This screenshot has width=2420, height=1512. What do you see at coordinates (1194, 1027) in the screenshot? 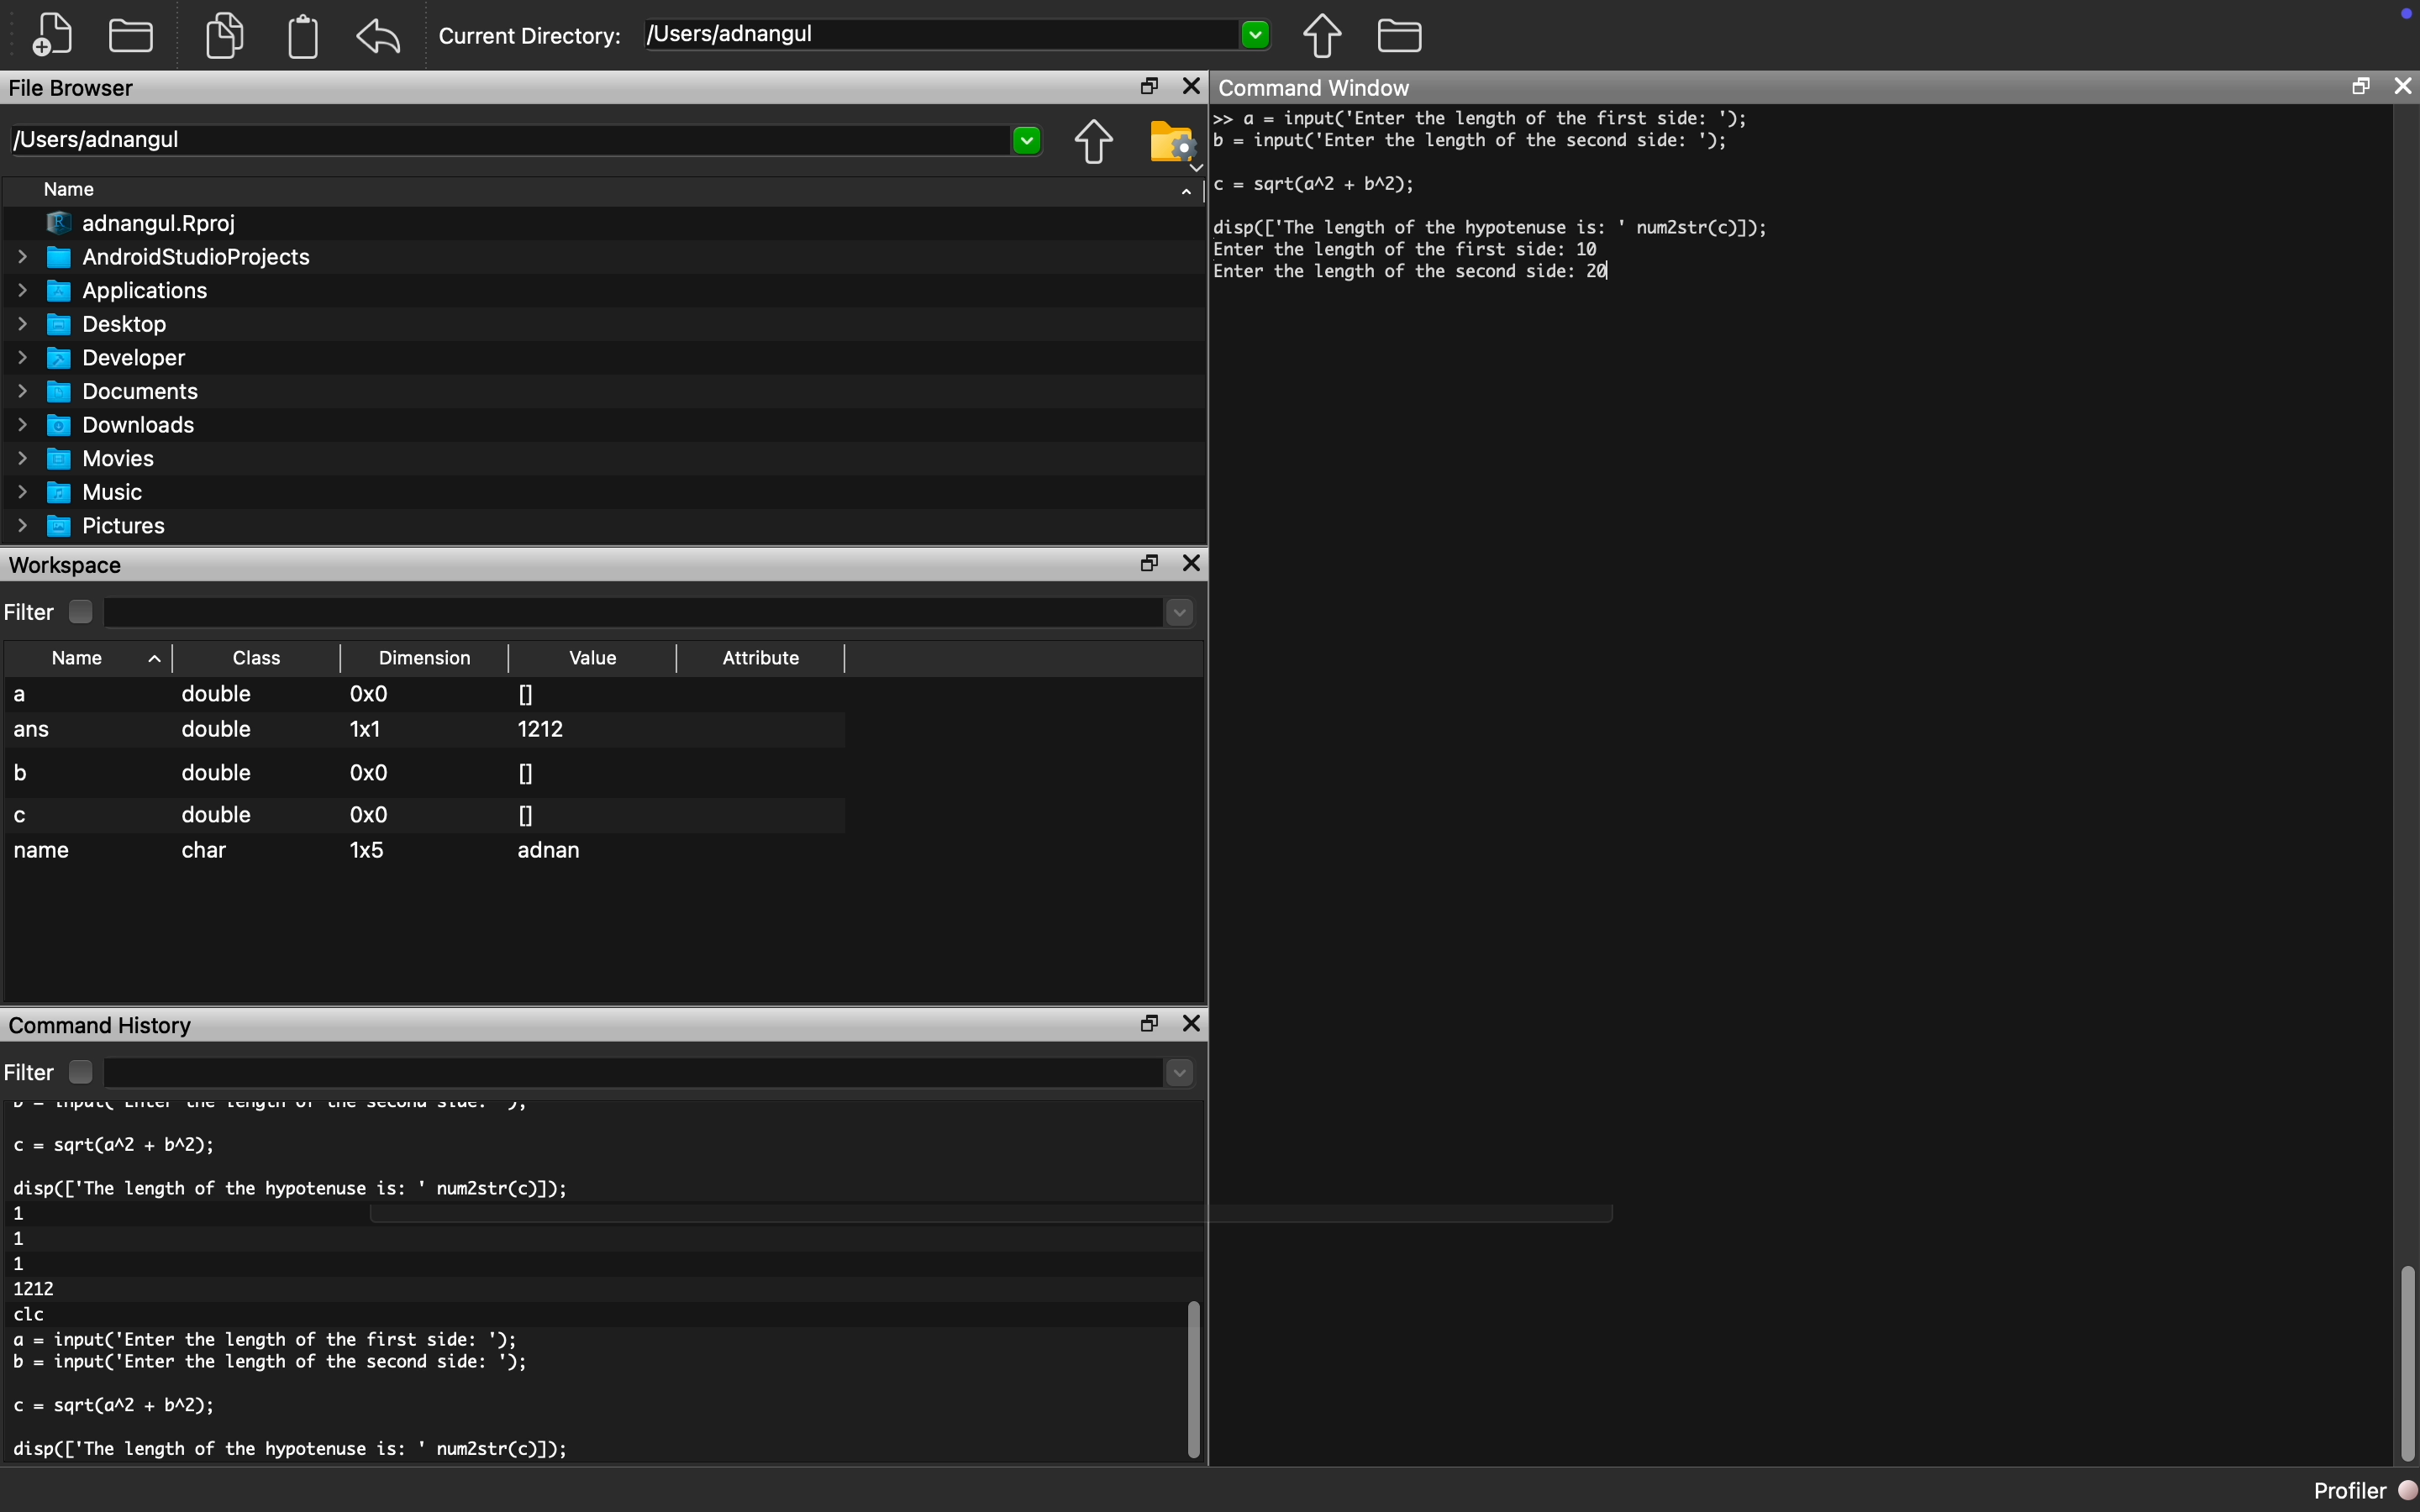
I see `close` at bounding box center [1194, 1027].